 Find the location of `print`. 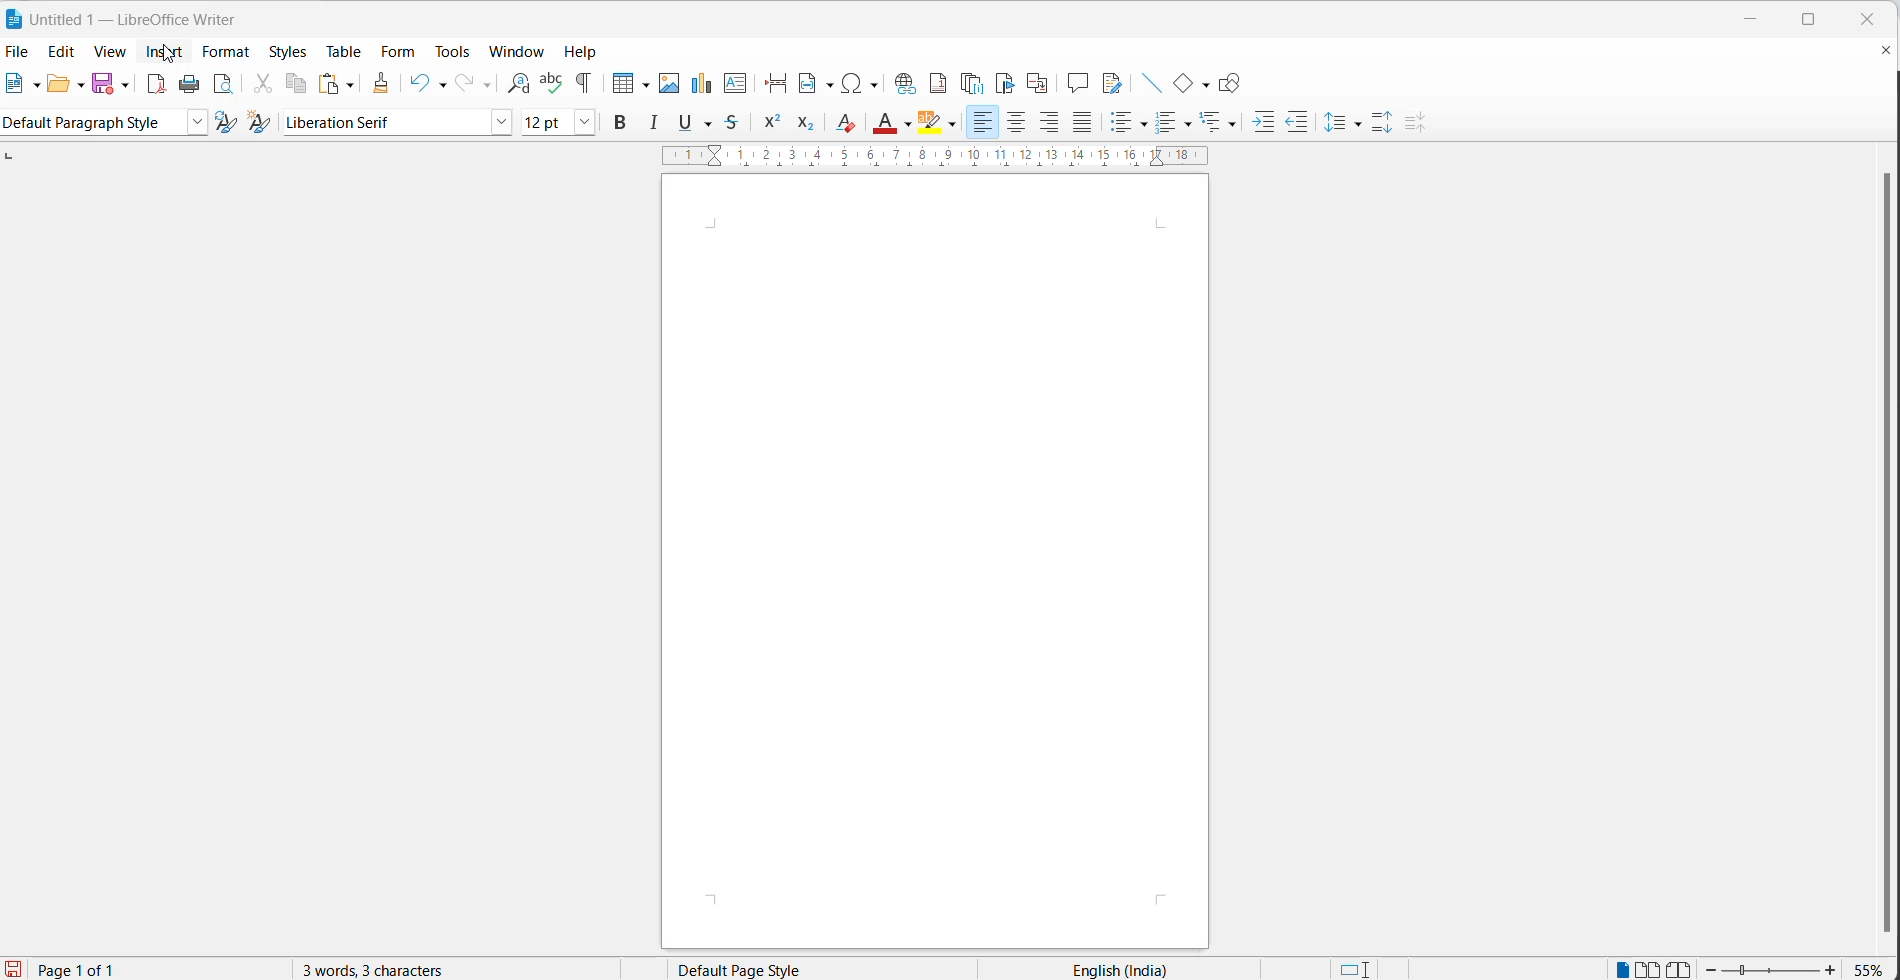

print is located at coordinates (189, 83).